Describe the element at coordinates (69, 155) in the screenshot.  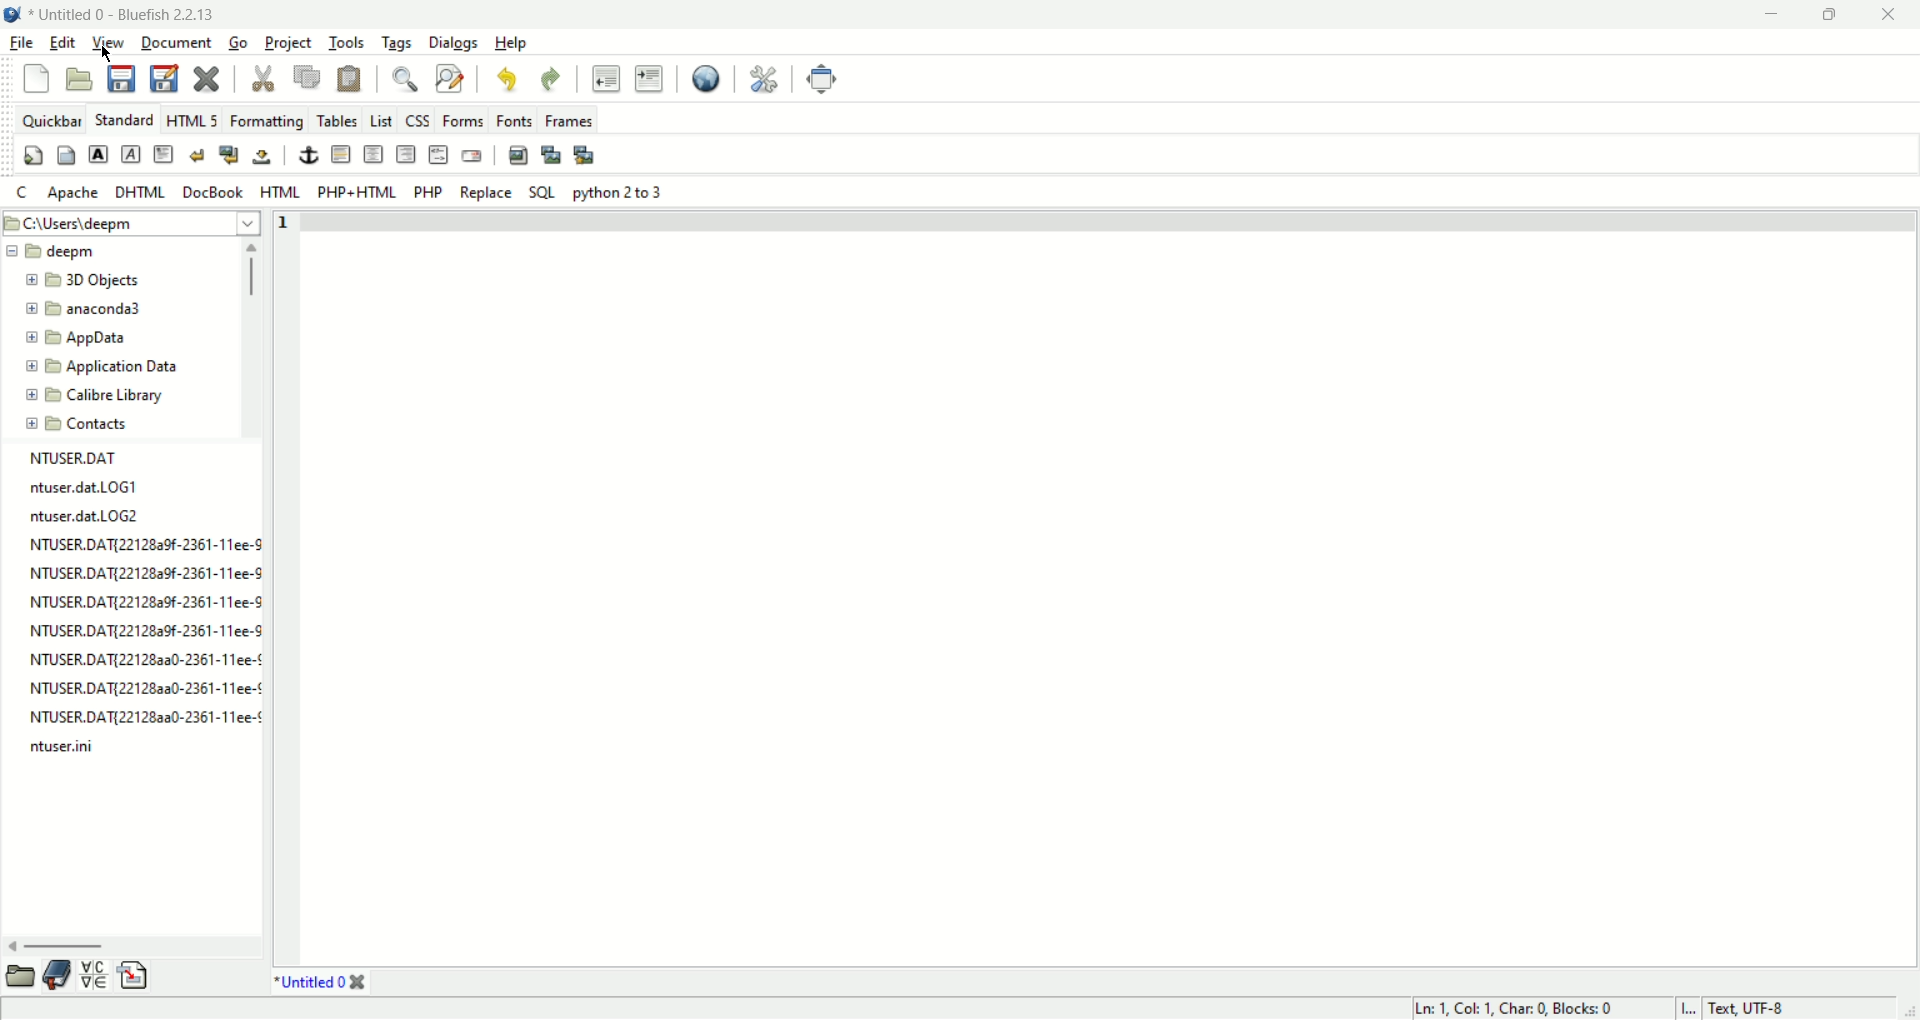
I see `body` at that location.